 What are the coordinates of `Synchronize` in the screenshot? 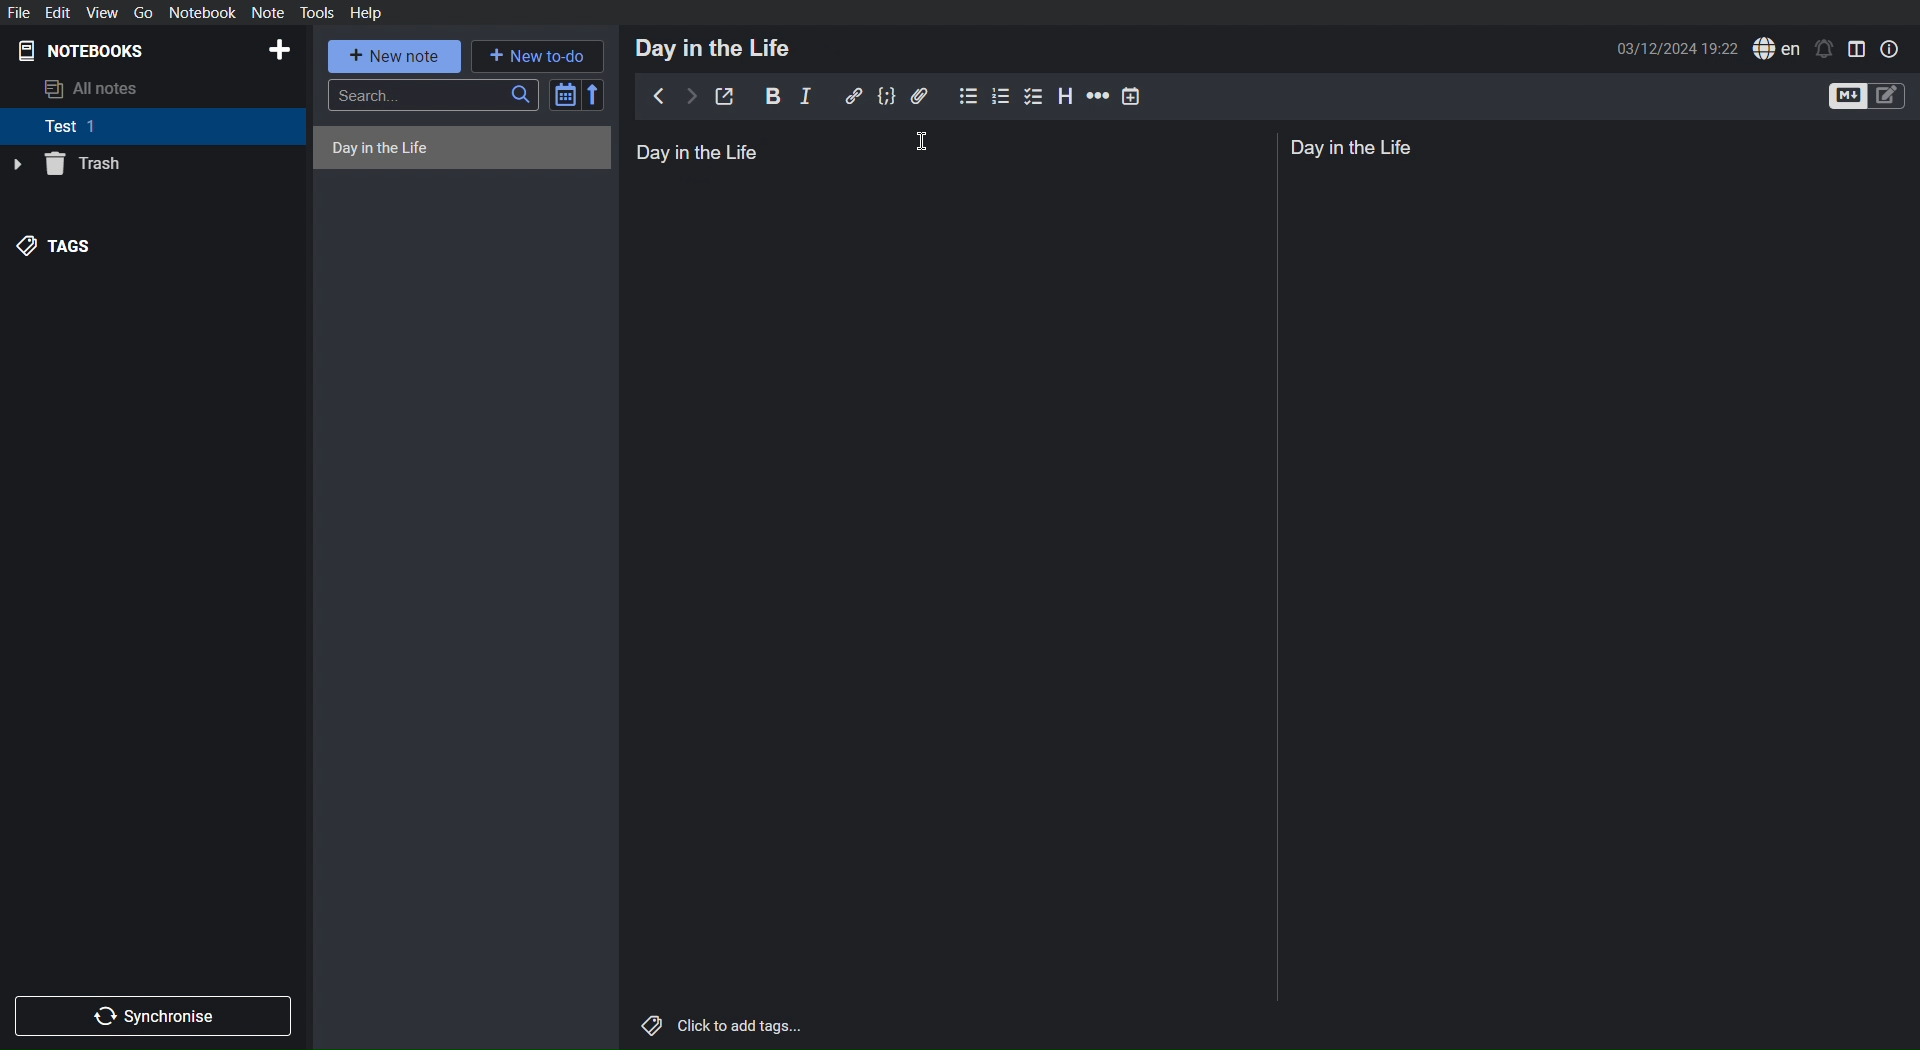 It's located at (151, 1016).